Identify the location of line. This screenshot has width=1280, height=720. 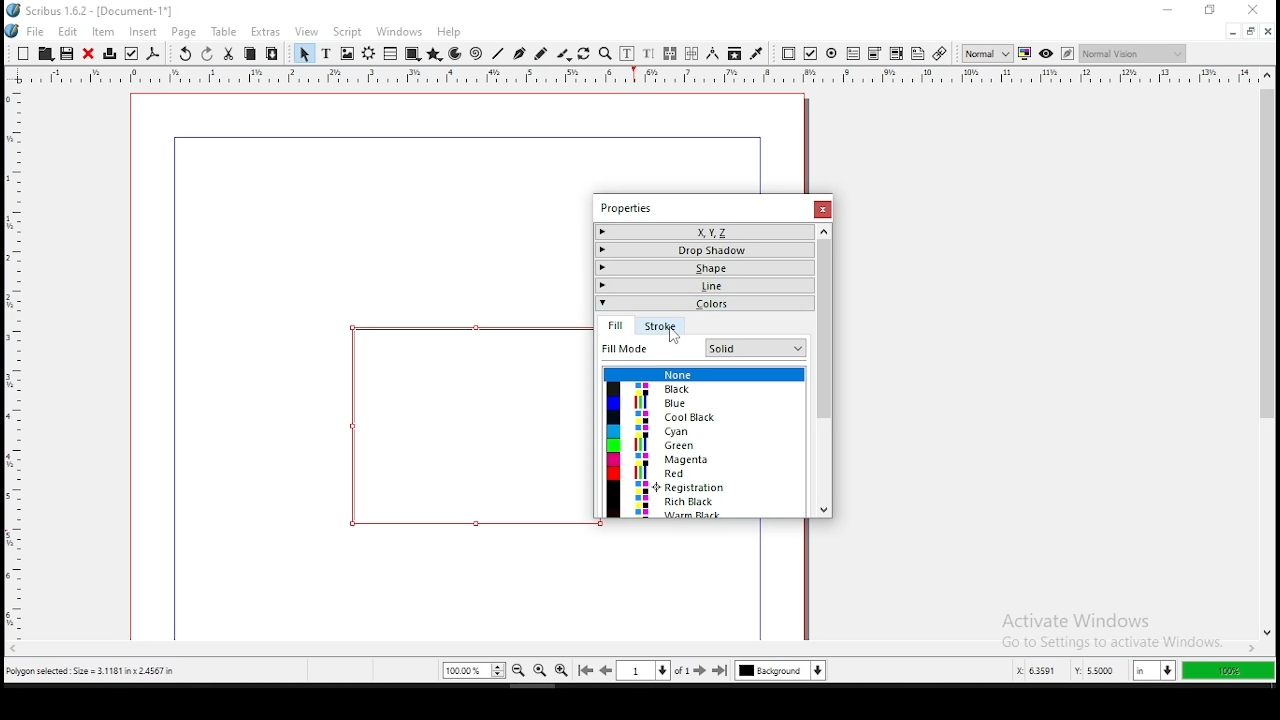
(705, 285).